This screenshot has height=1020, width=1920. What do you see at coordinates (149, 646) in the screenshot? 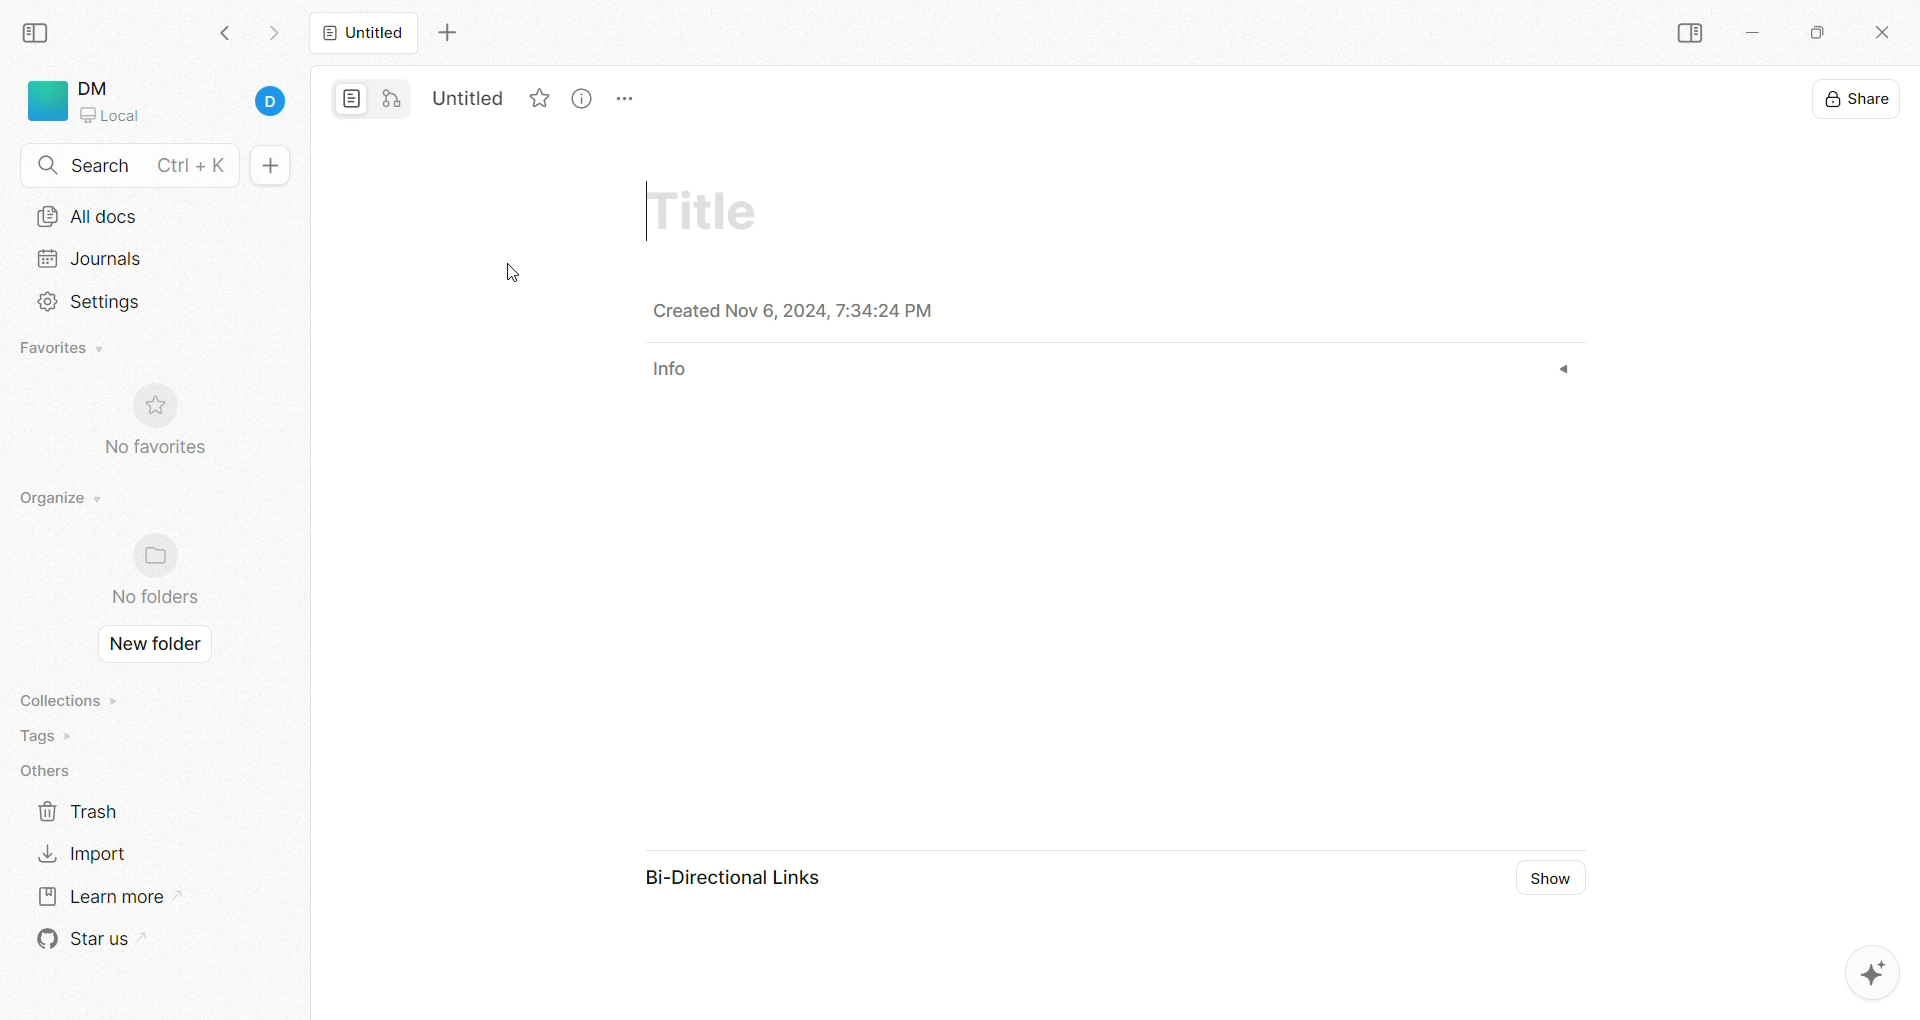
I see `new folder` at bounding box center [149, 646].